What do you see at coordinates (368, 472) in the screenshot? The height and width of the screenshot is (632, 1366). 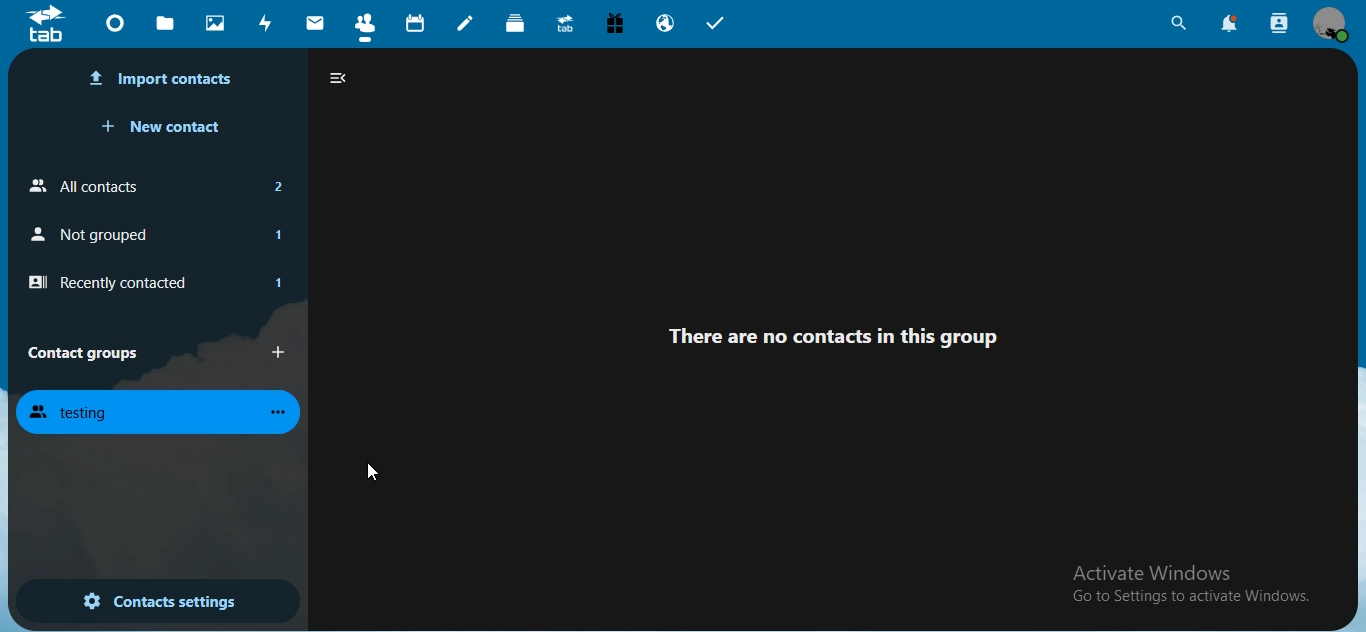 I see `cursor` at bounding box center [368, 472].